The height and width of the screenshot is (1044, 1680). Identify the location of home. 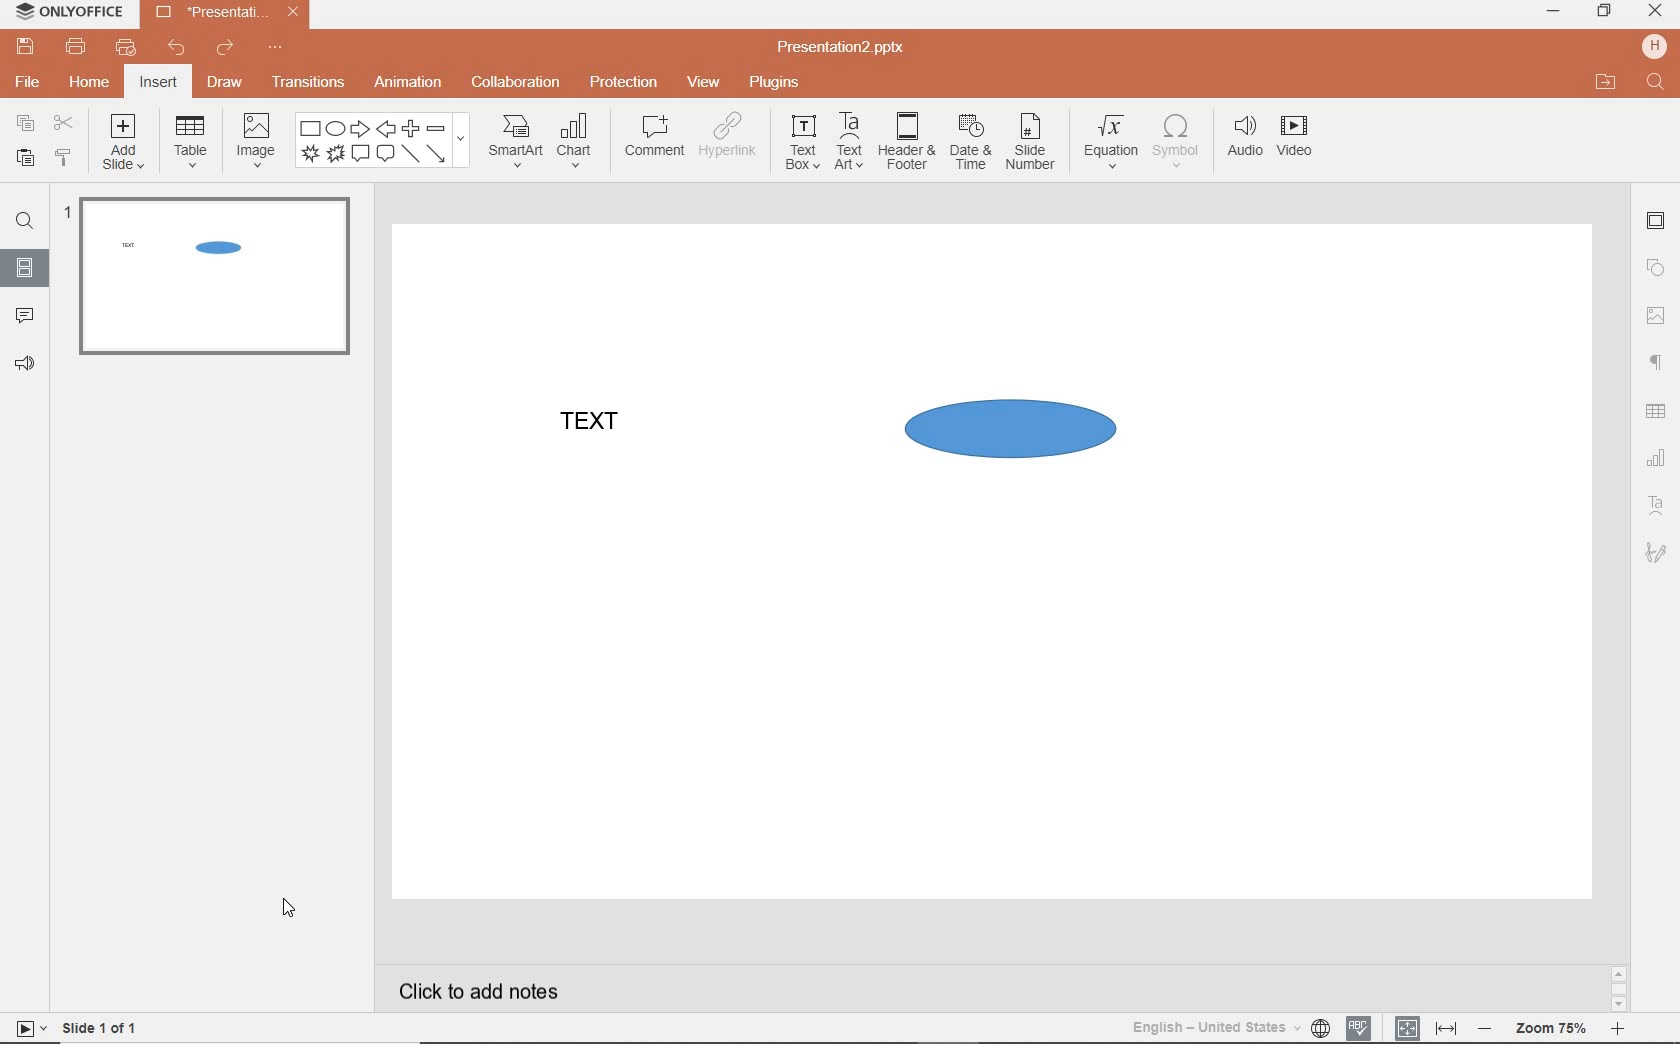
(91, 83).